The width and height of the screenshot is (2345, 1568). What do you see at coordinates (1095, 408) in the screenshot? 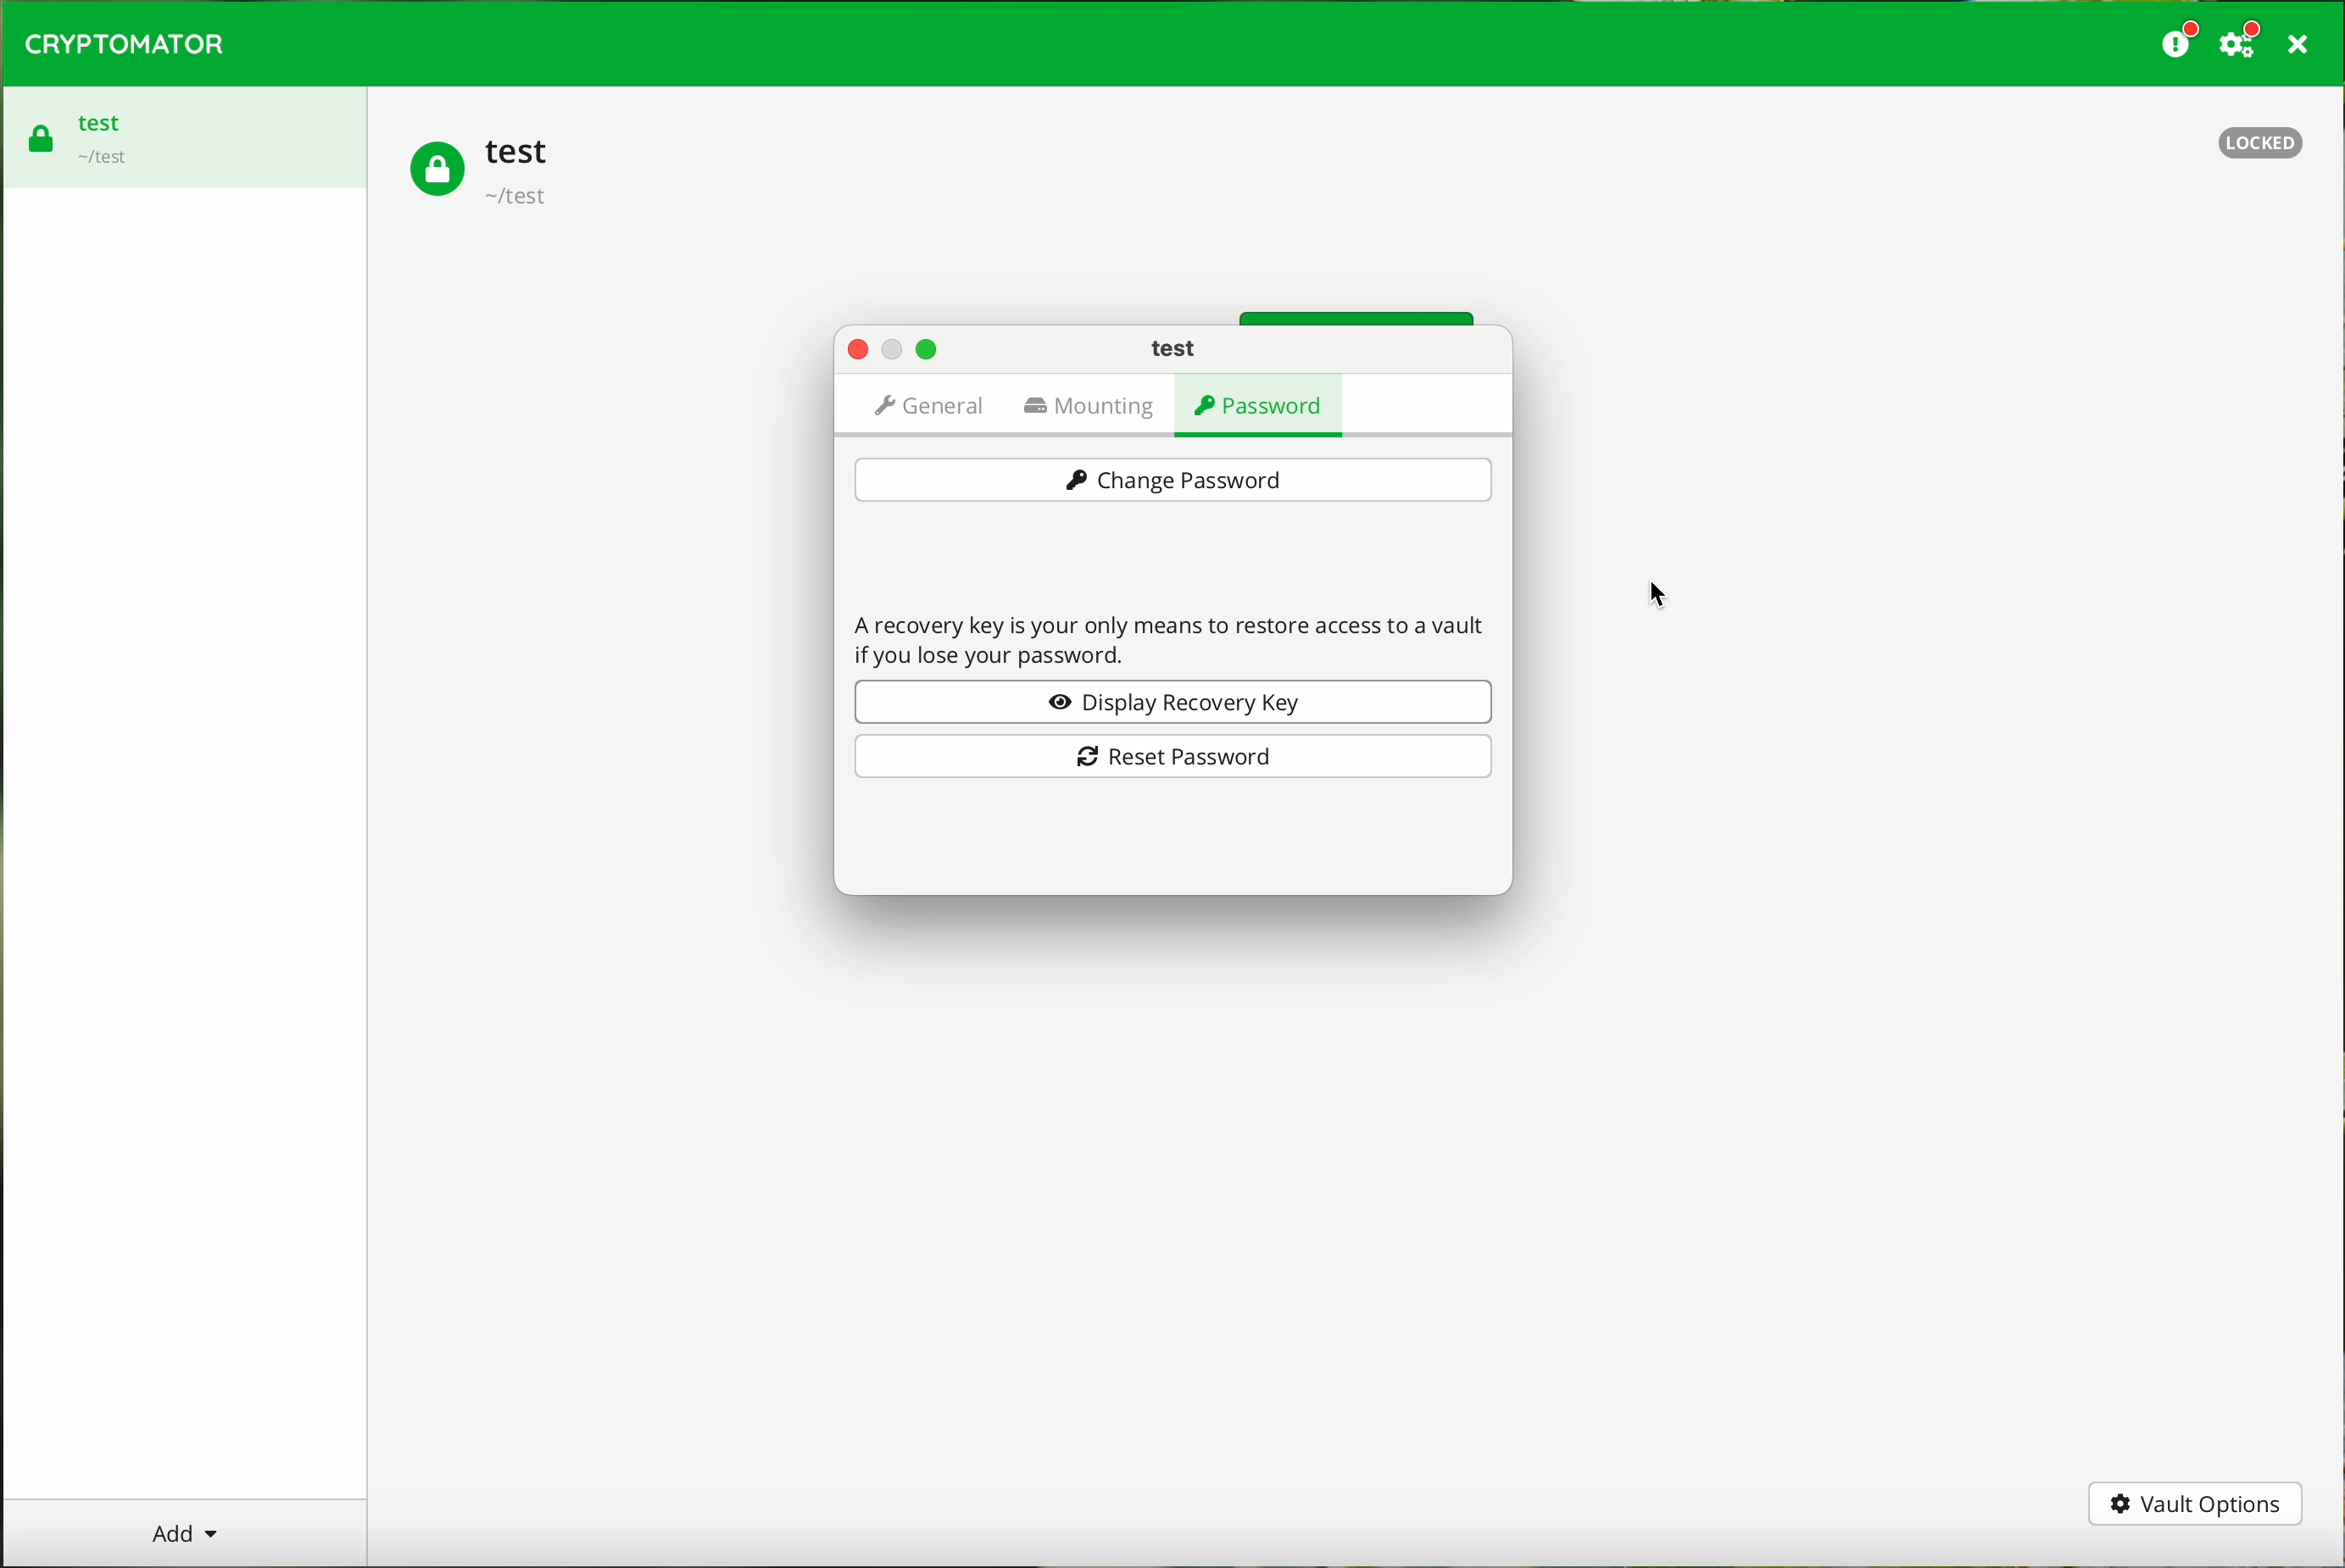
I see `mounting` at bounding box center [1095, 408].